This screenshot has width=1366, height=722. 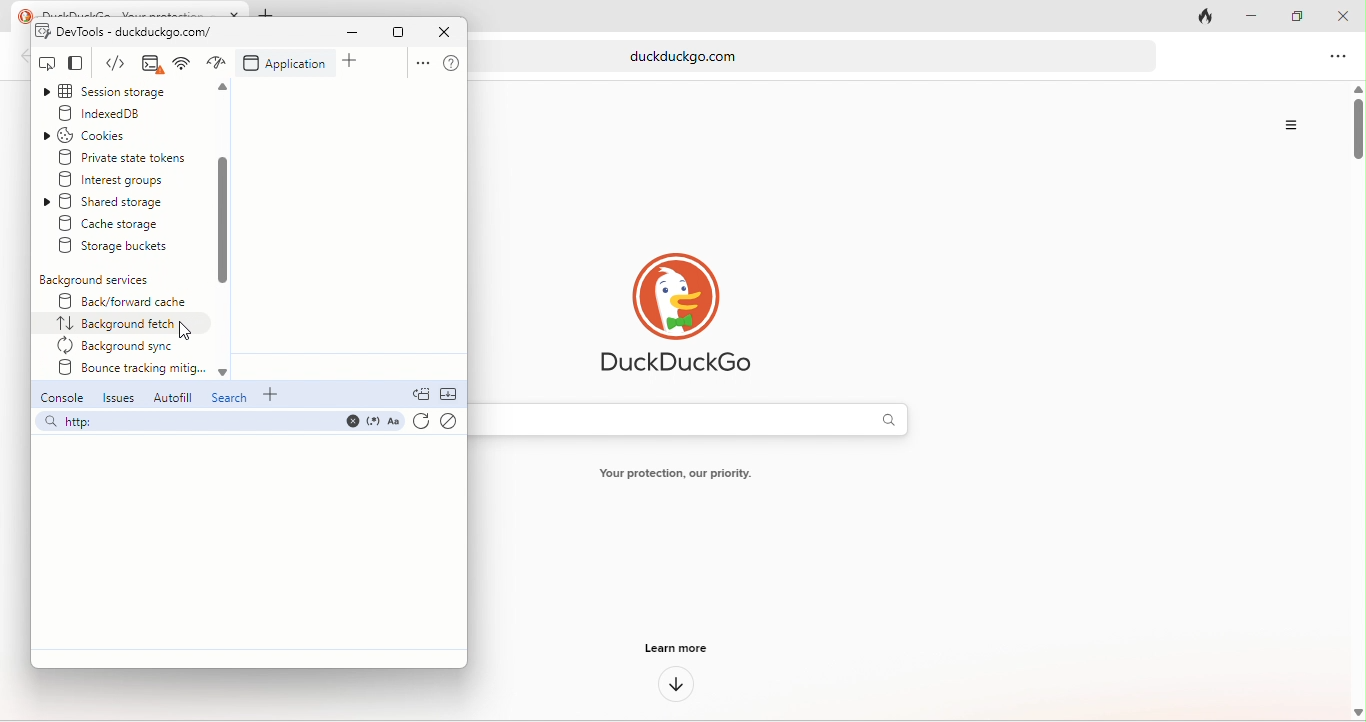 I want to click on shared storage, so click(x=124, y=202).